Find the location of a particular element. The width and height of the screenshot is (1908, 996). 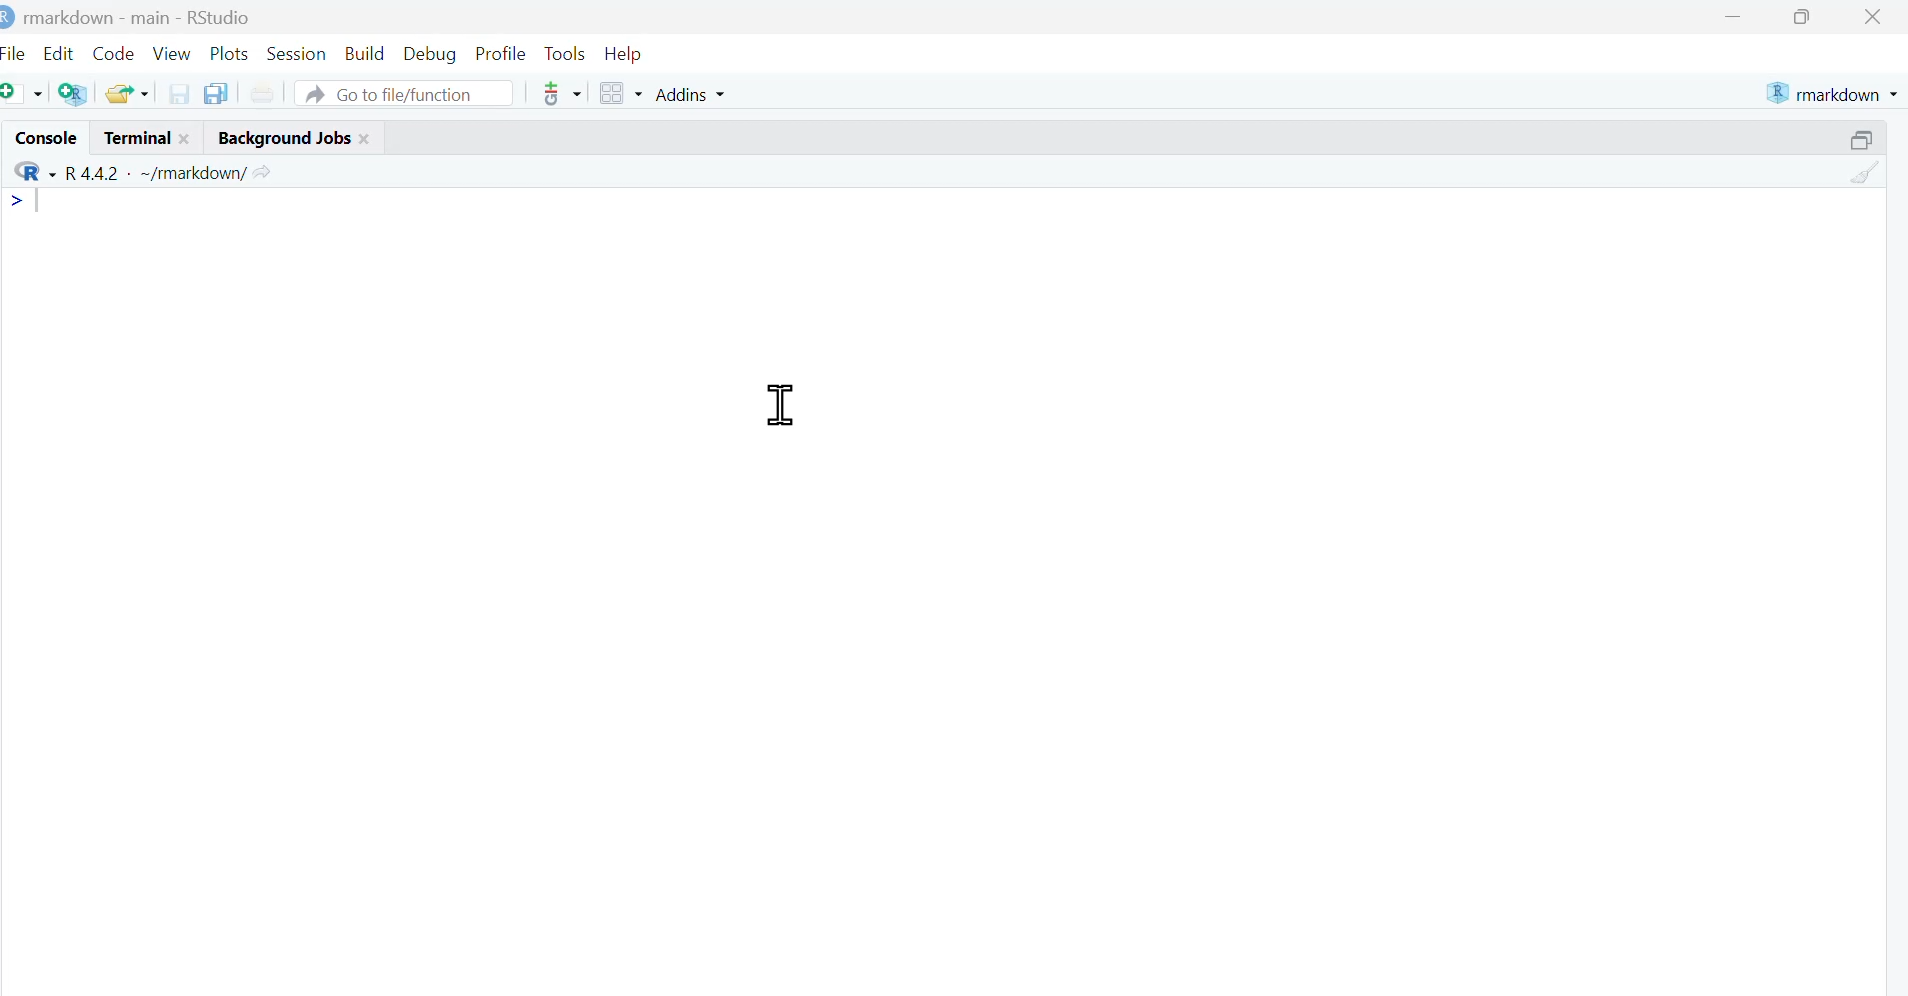

Edit is located at coordinates (60, 49).